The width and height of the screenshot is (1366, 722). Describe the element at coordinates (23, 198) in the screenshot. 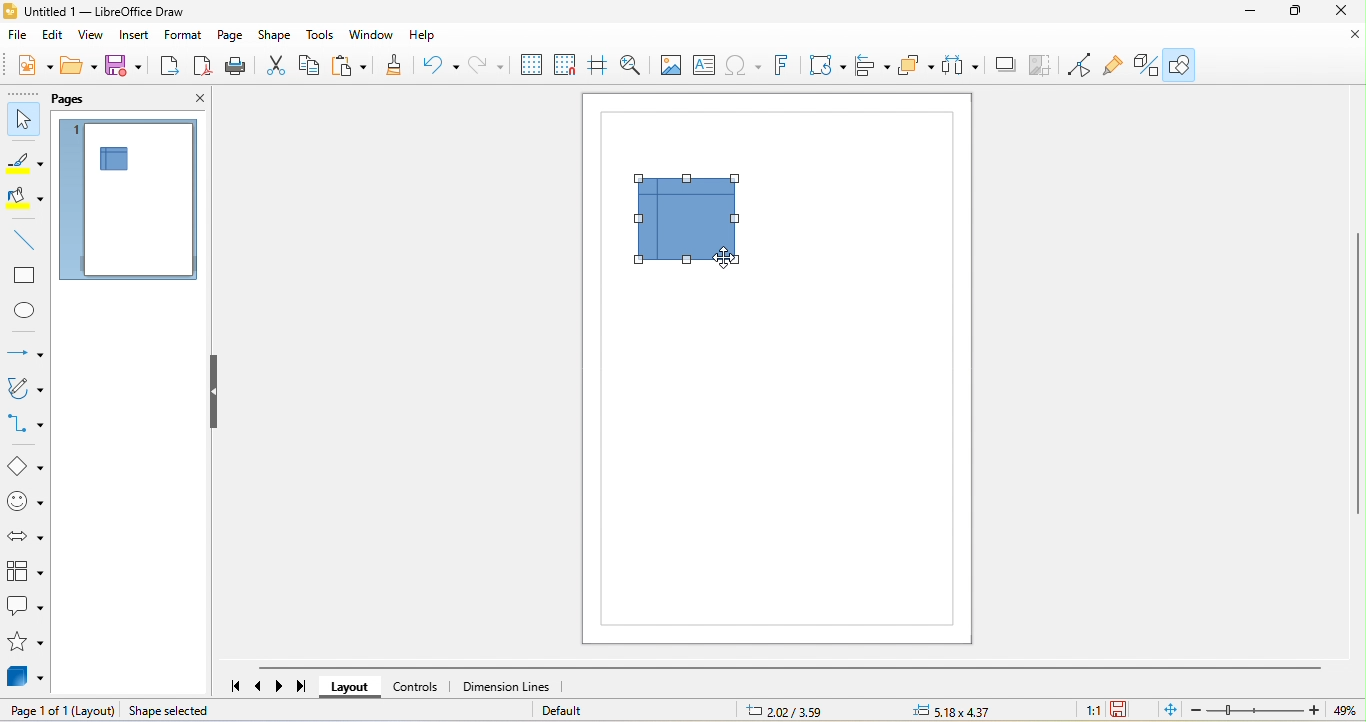

I see `fill color` at that location.